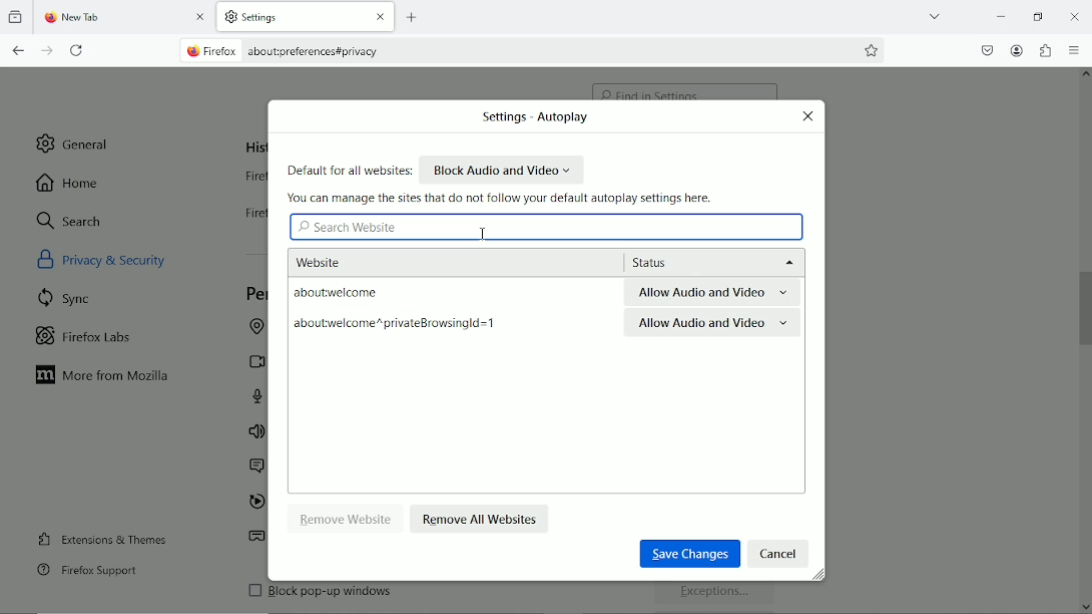 This screenshot has width=1092, height=614. Describe the element at coordinates (97, 18) in the screenshot. I see `new tab` at that location.